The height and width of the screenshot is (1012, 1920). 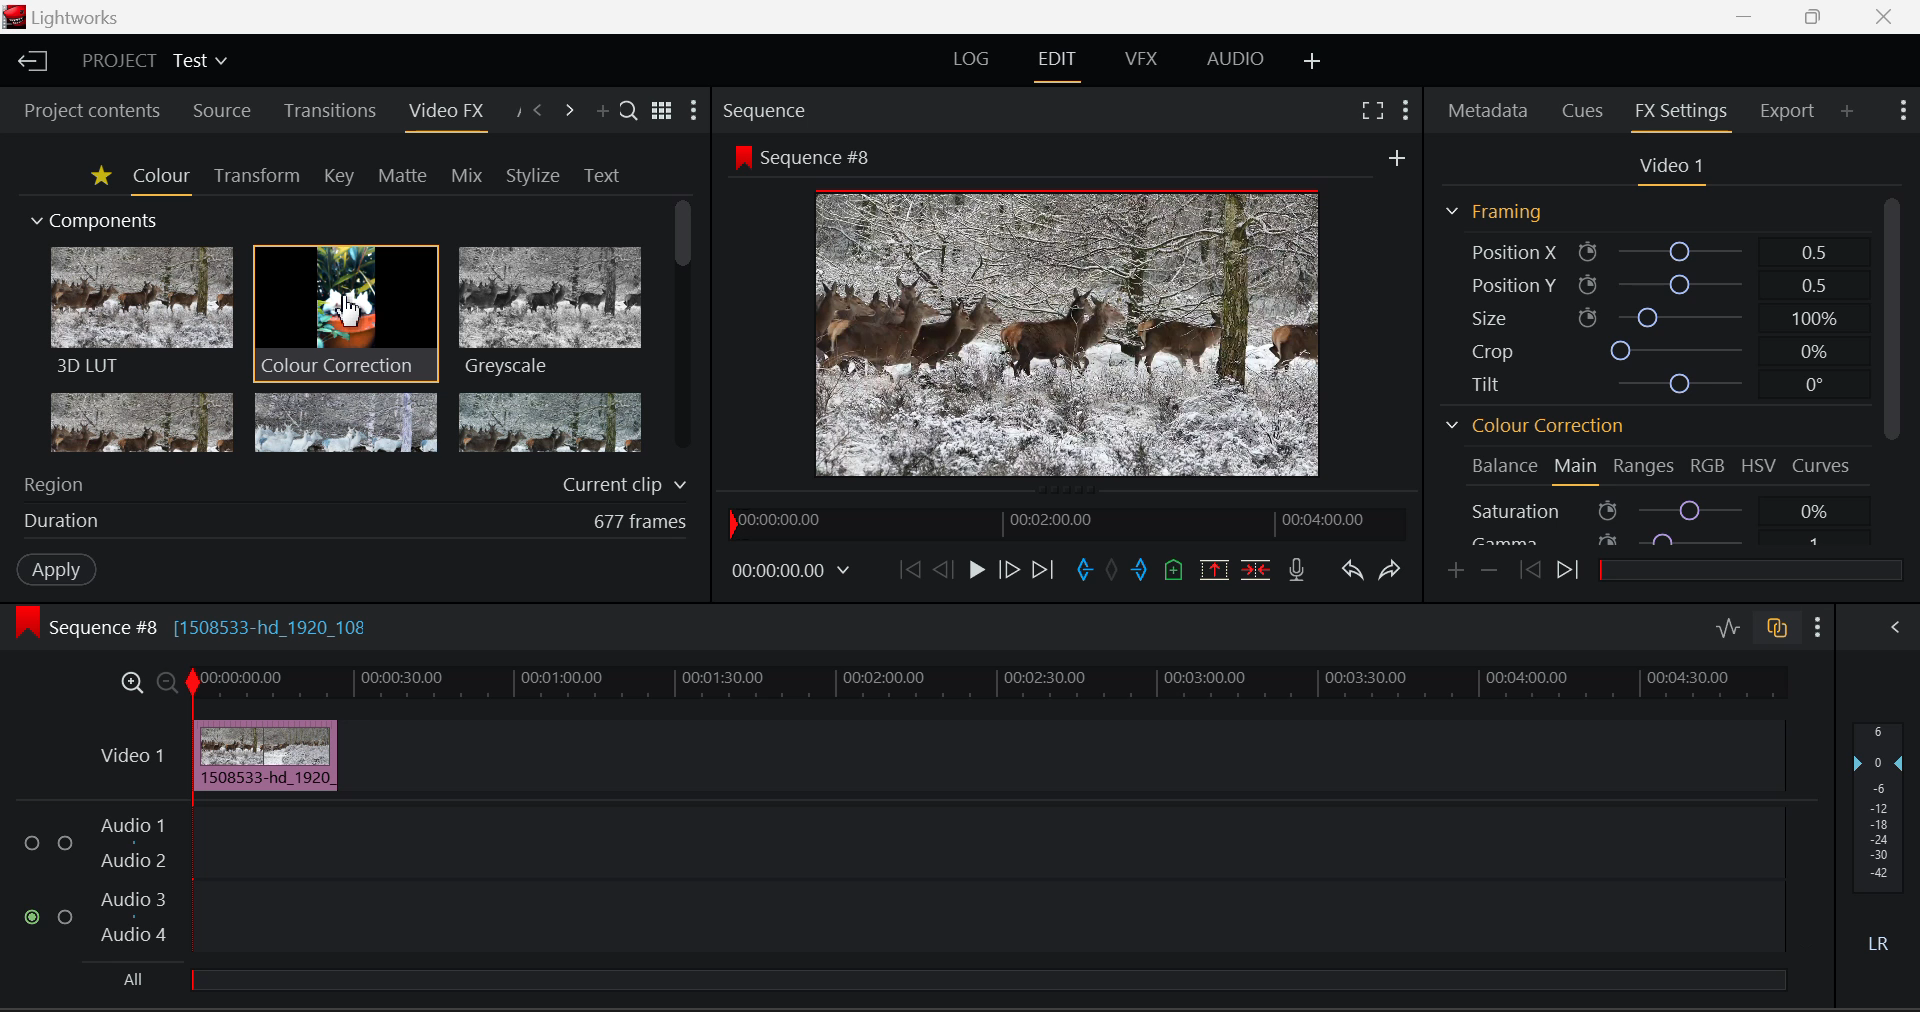 What do you see at coordinates (1298, 570) in the screenshot?
I see `Record Voiceover` at bounding box center [1298, 570].